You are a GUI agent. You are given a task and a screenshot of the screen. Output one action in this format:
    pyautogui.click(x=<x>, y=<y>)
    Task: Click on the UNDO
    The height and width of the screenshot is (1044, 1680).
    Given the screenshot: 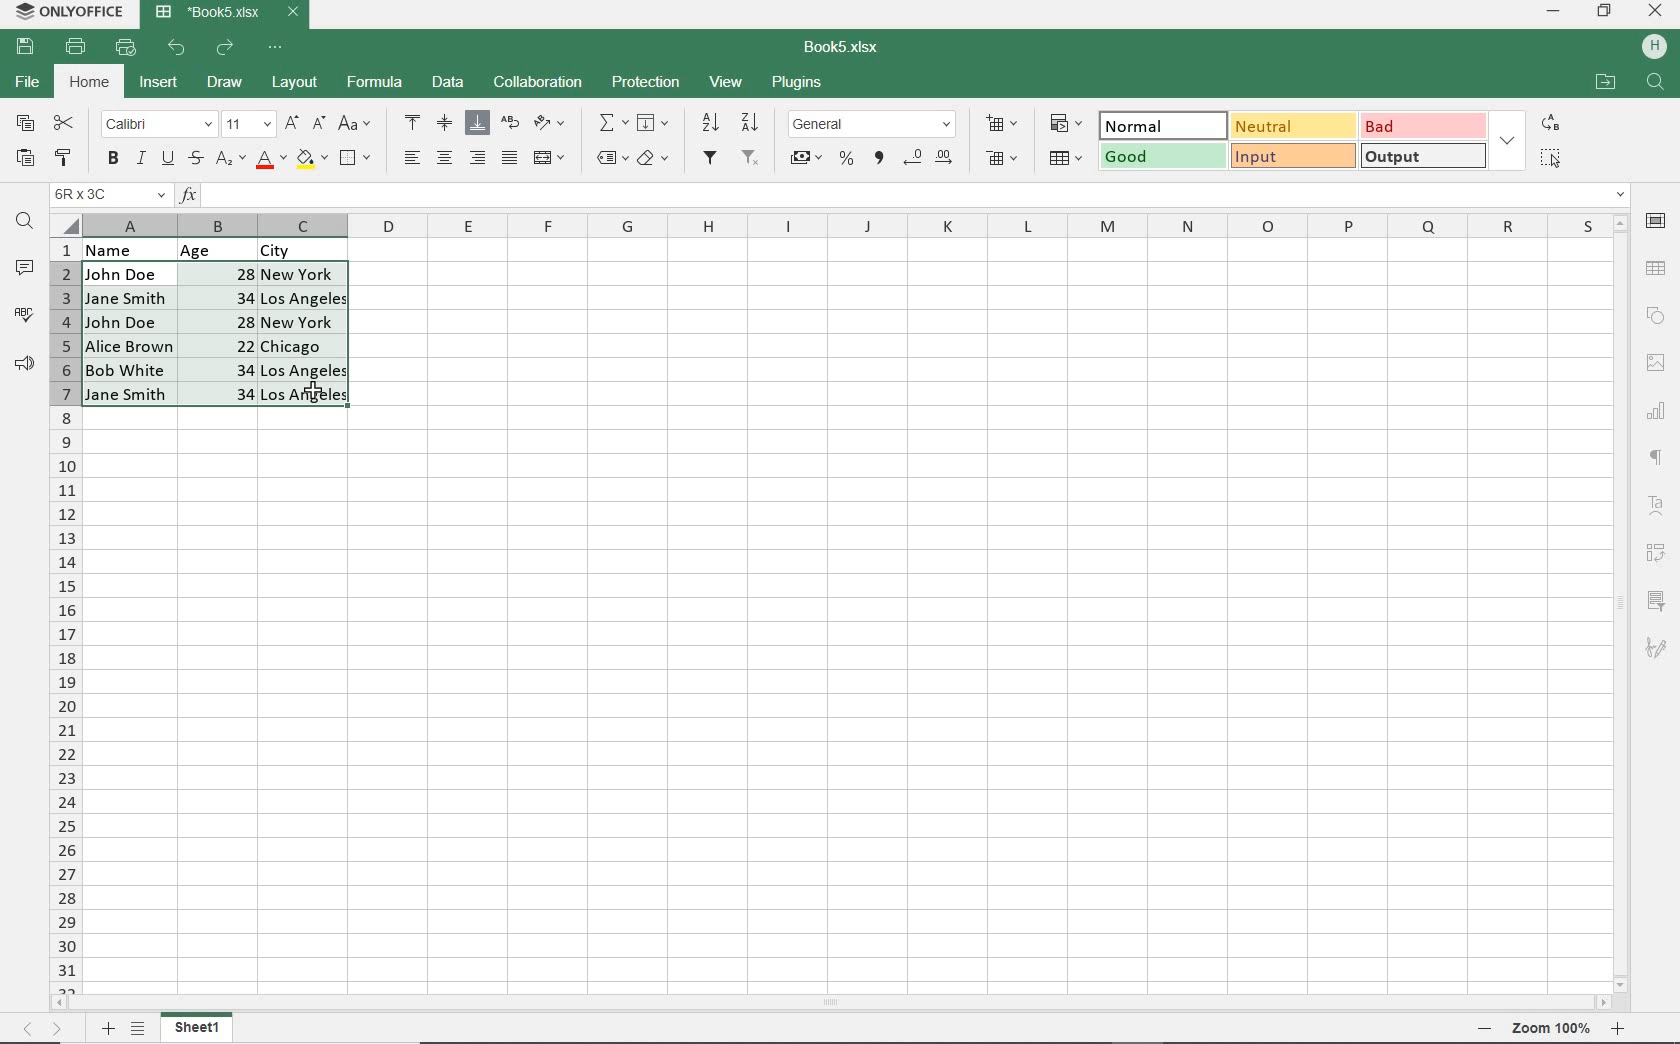 What is the action you would take?
    pyautogui.click(x=179, y=48)
    